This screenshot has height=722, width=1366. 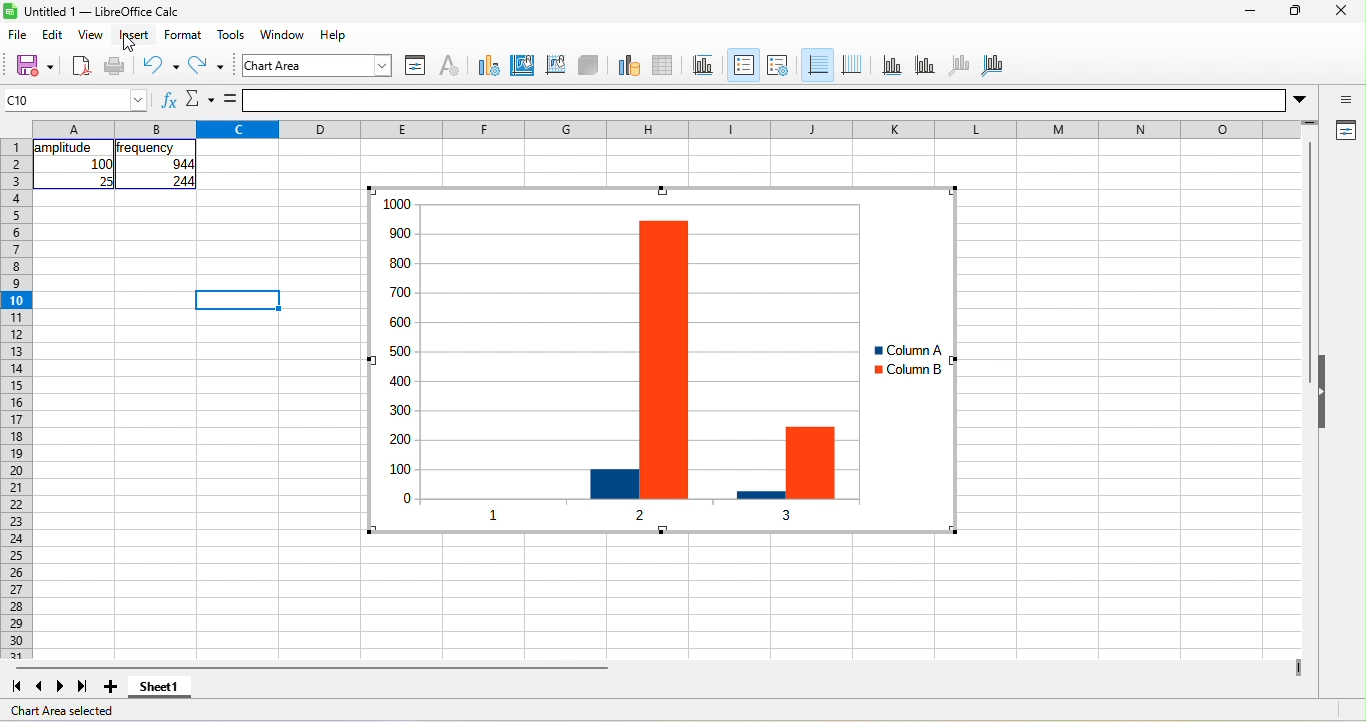 I want to click on data range, so click(x=626, y=64).